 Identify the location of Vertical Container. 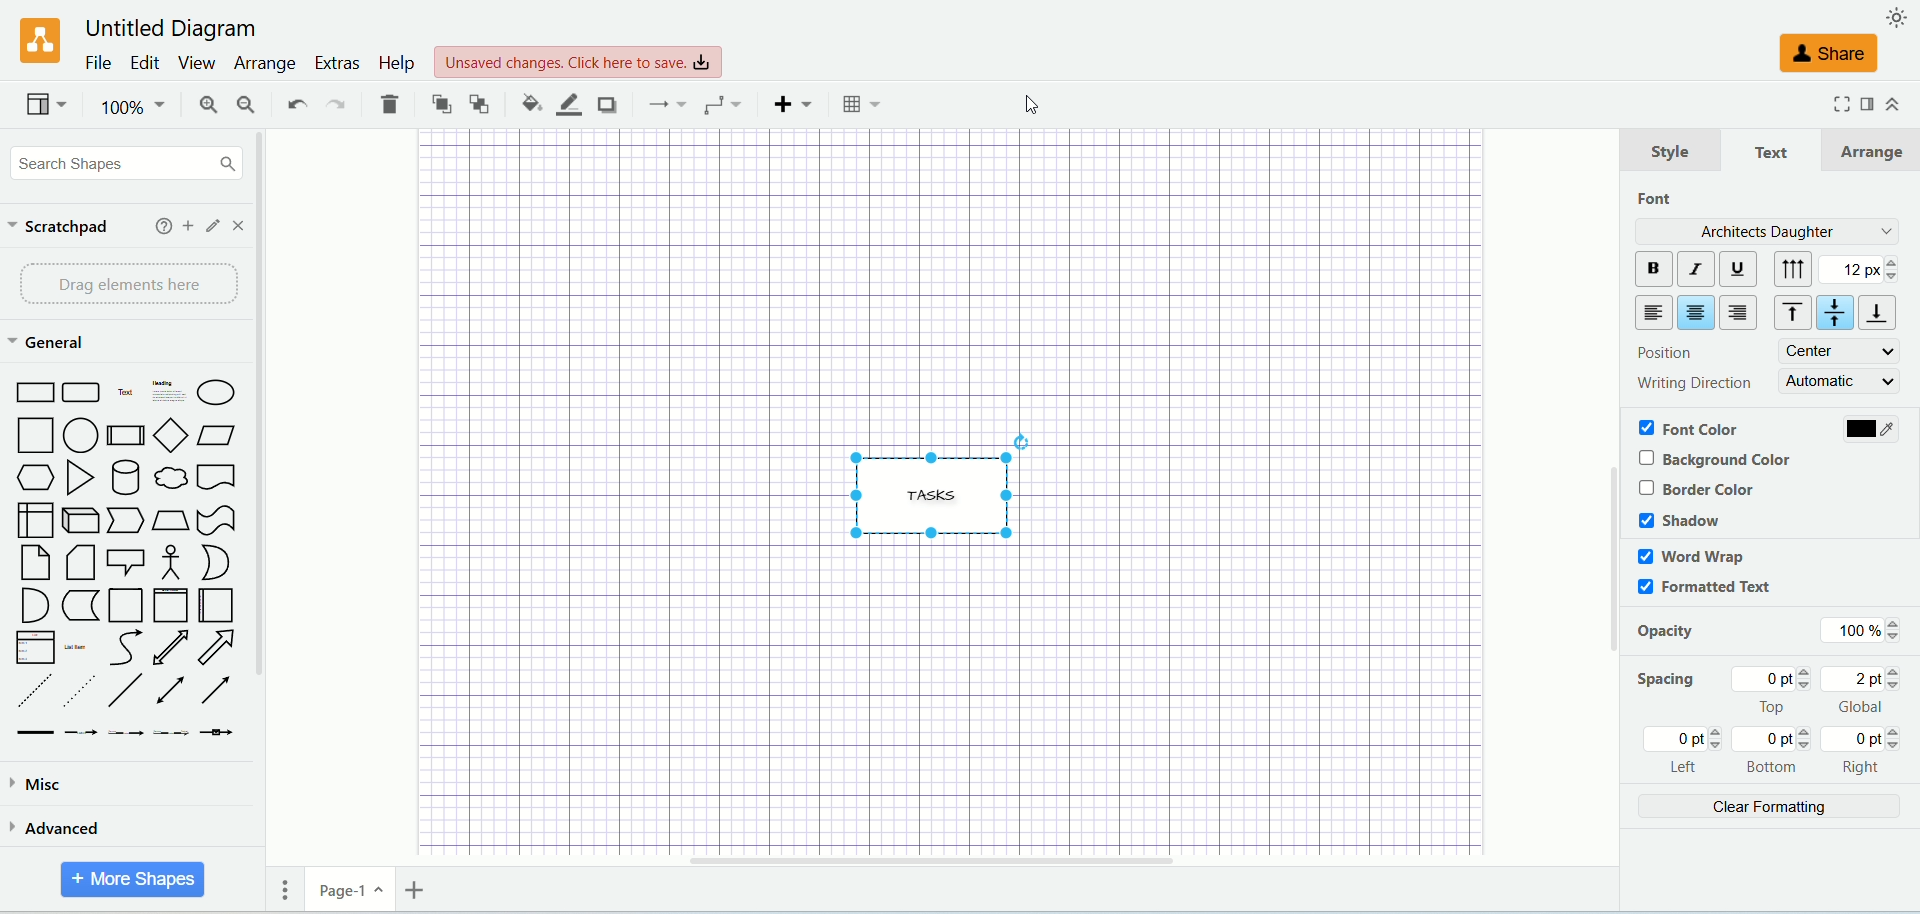
(170, 605).